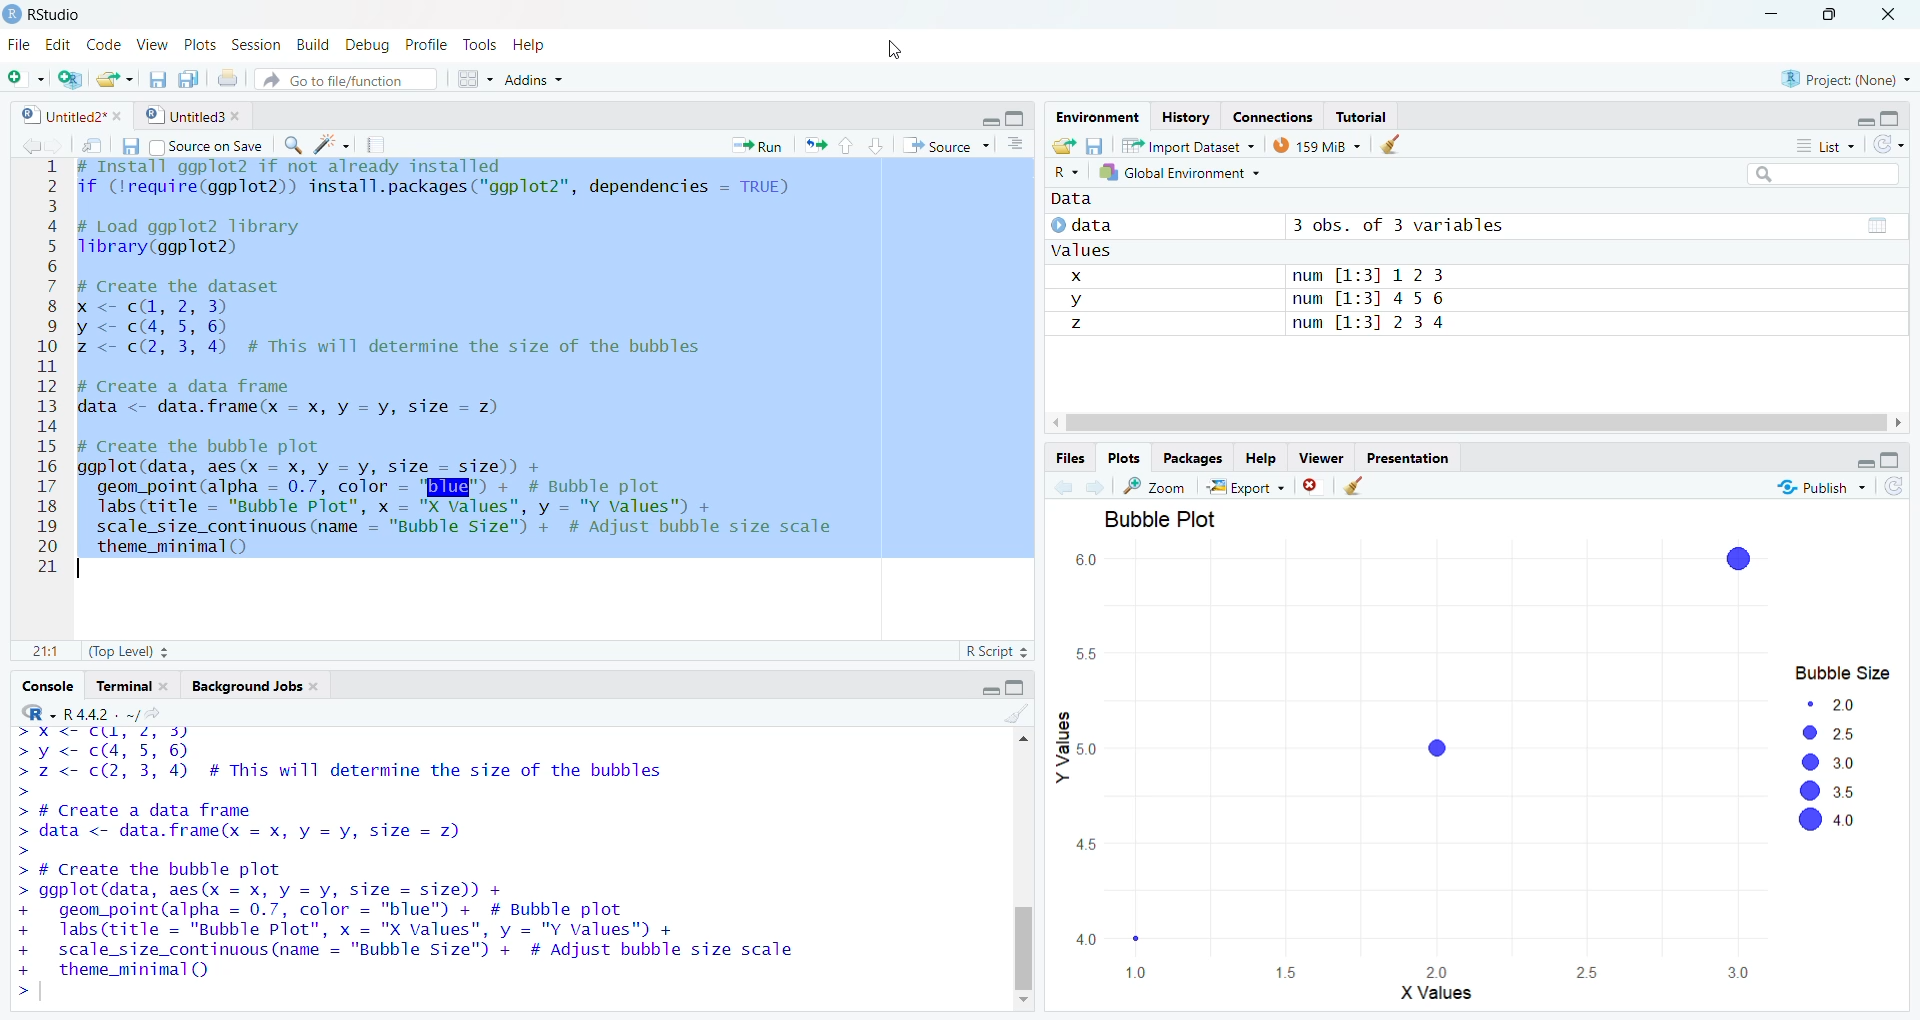  I want to click on + Source ~, so click(943, 146).